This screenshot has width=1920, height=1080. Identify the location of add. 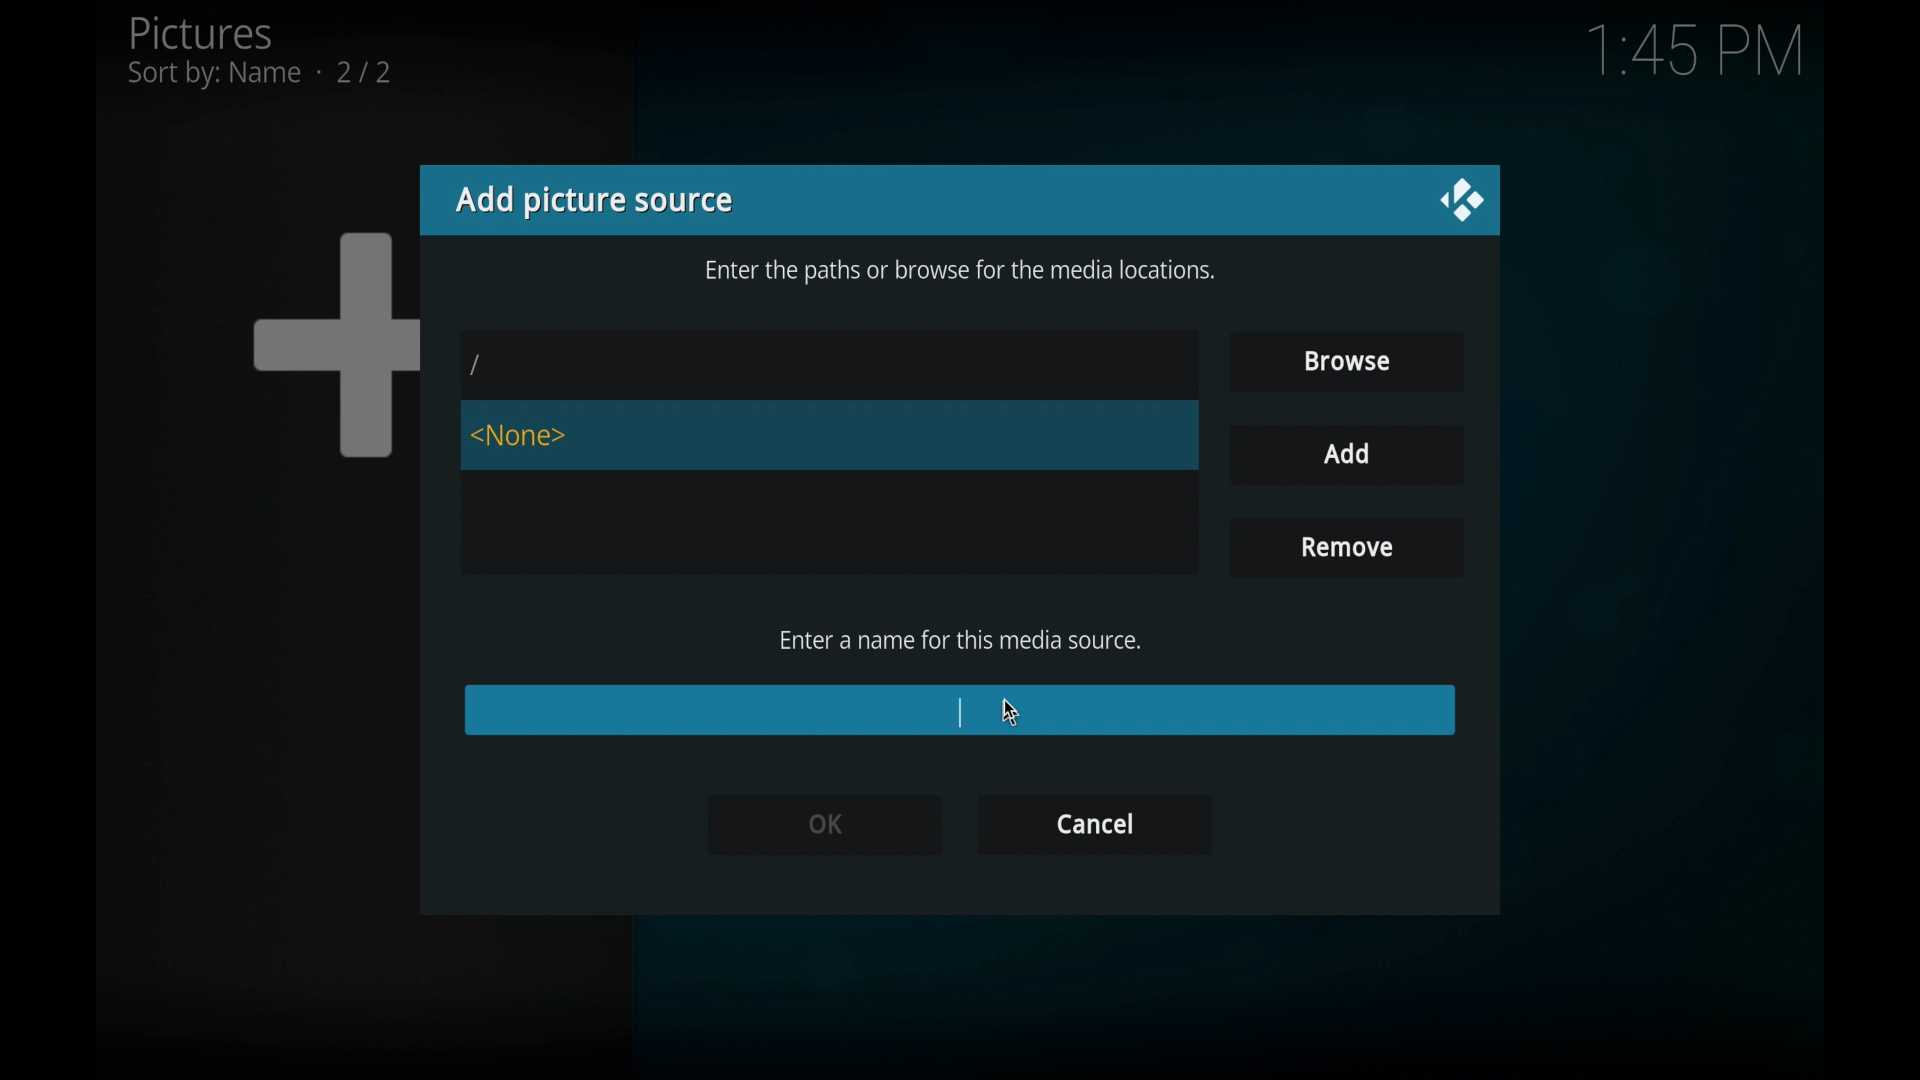
(1346, 455).